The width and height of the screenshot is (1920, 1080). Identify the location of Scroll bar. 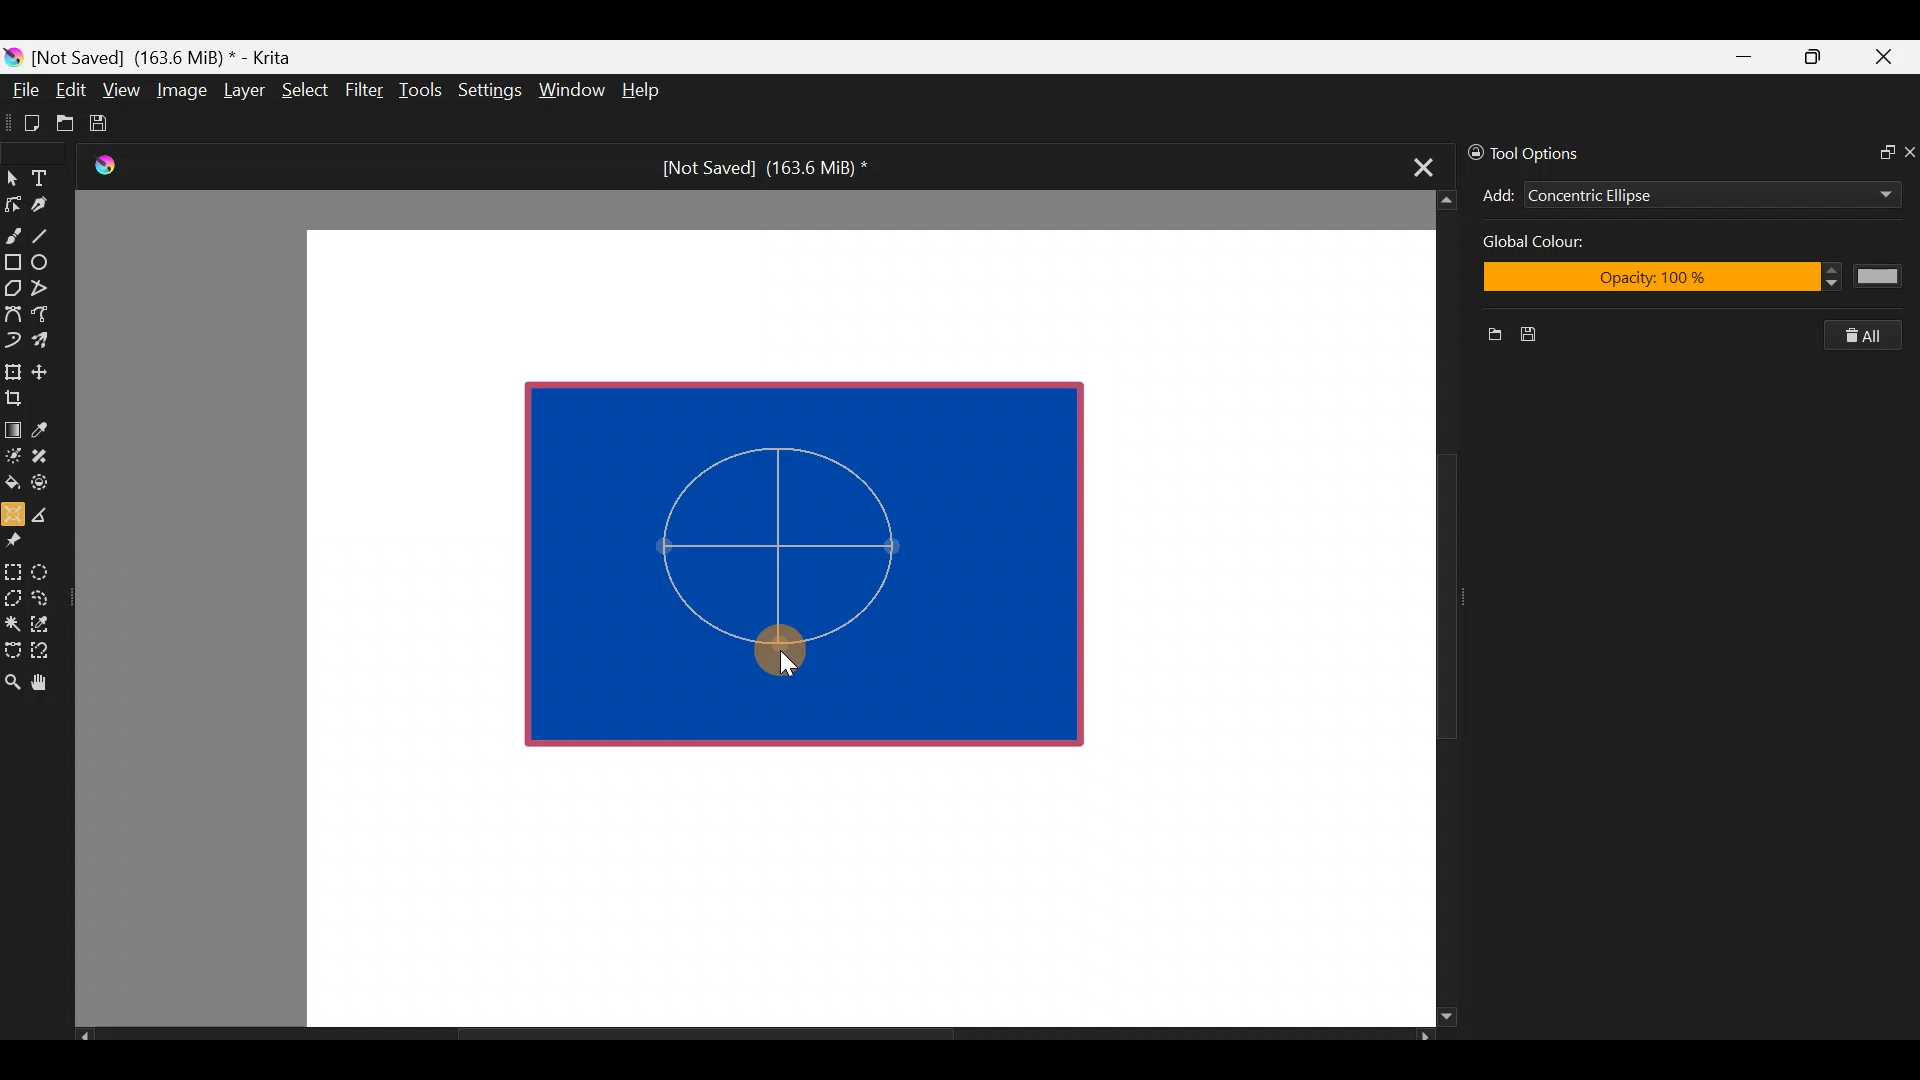
(1432, 609).